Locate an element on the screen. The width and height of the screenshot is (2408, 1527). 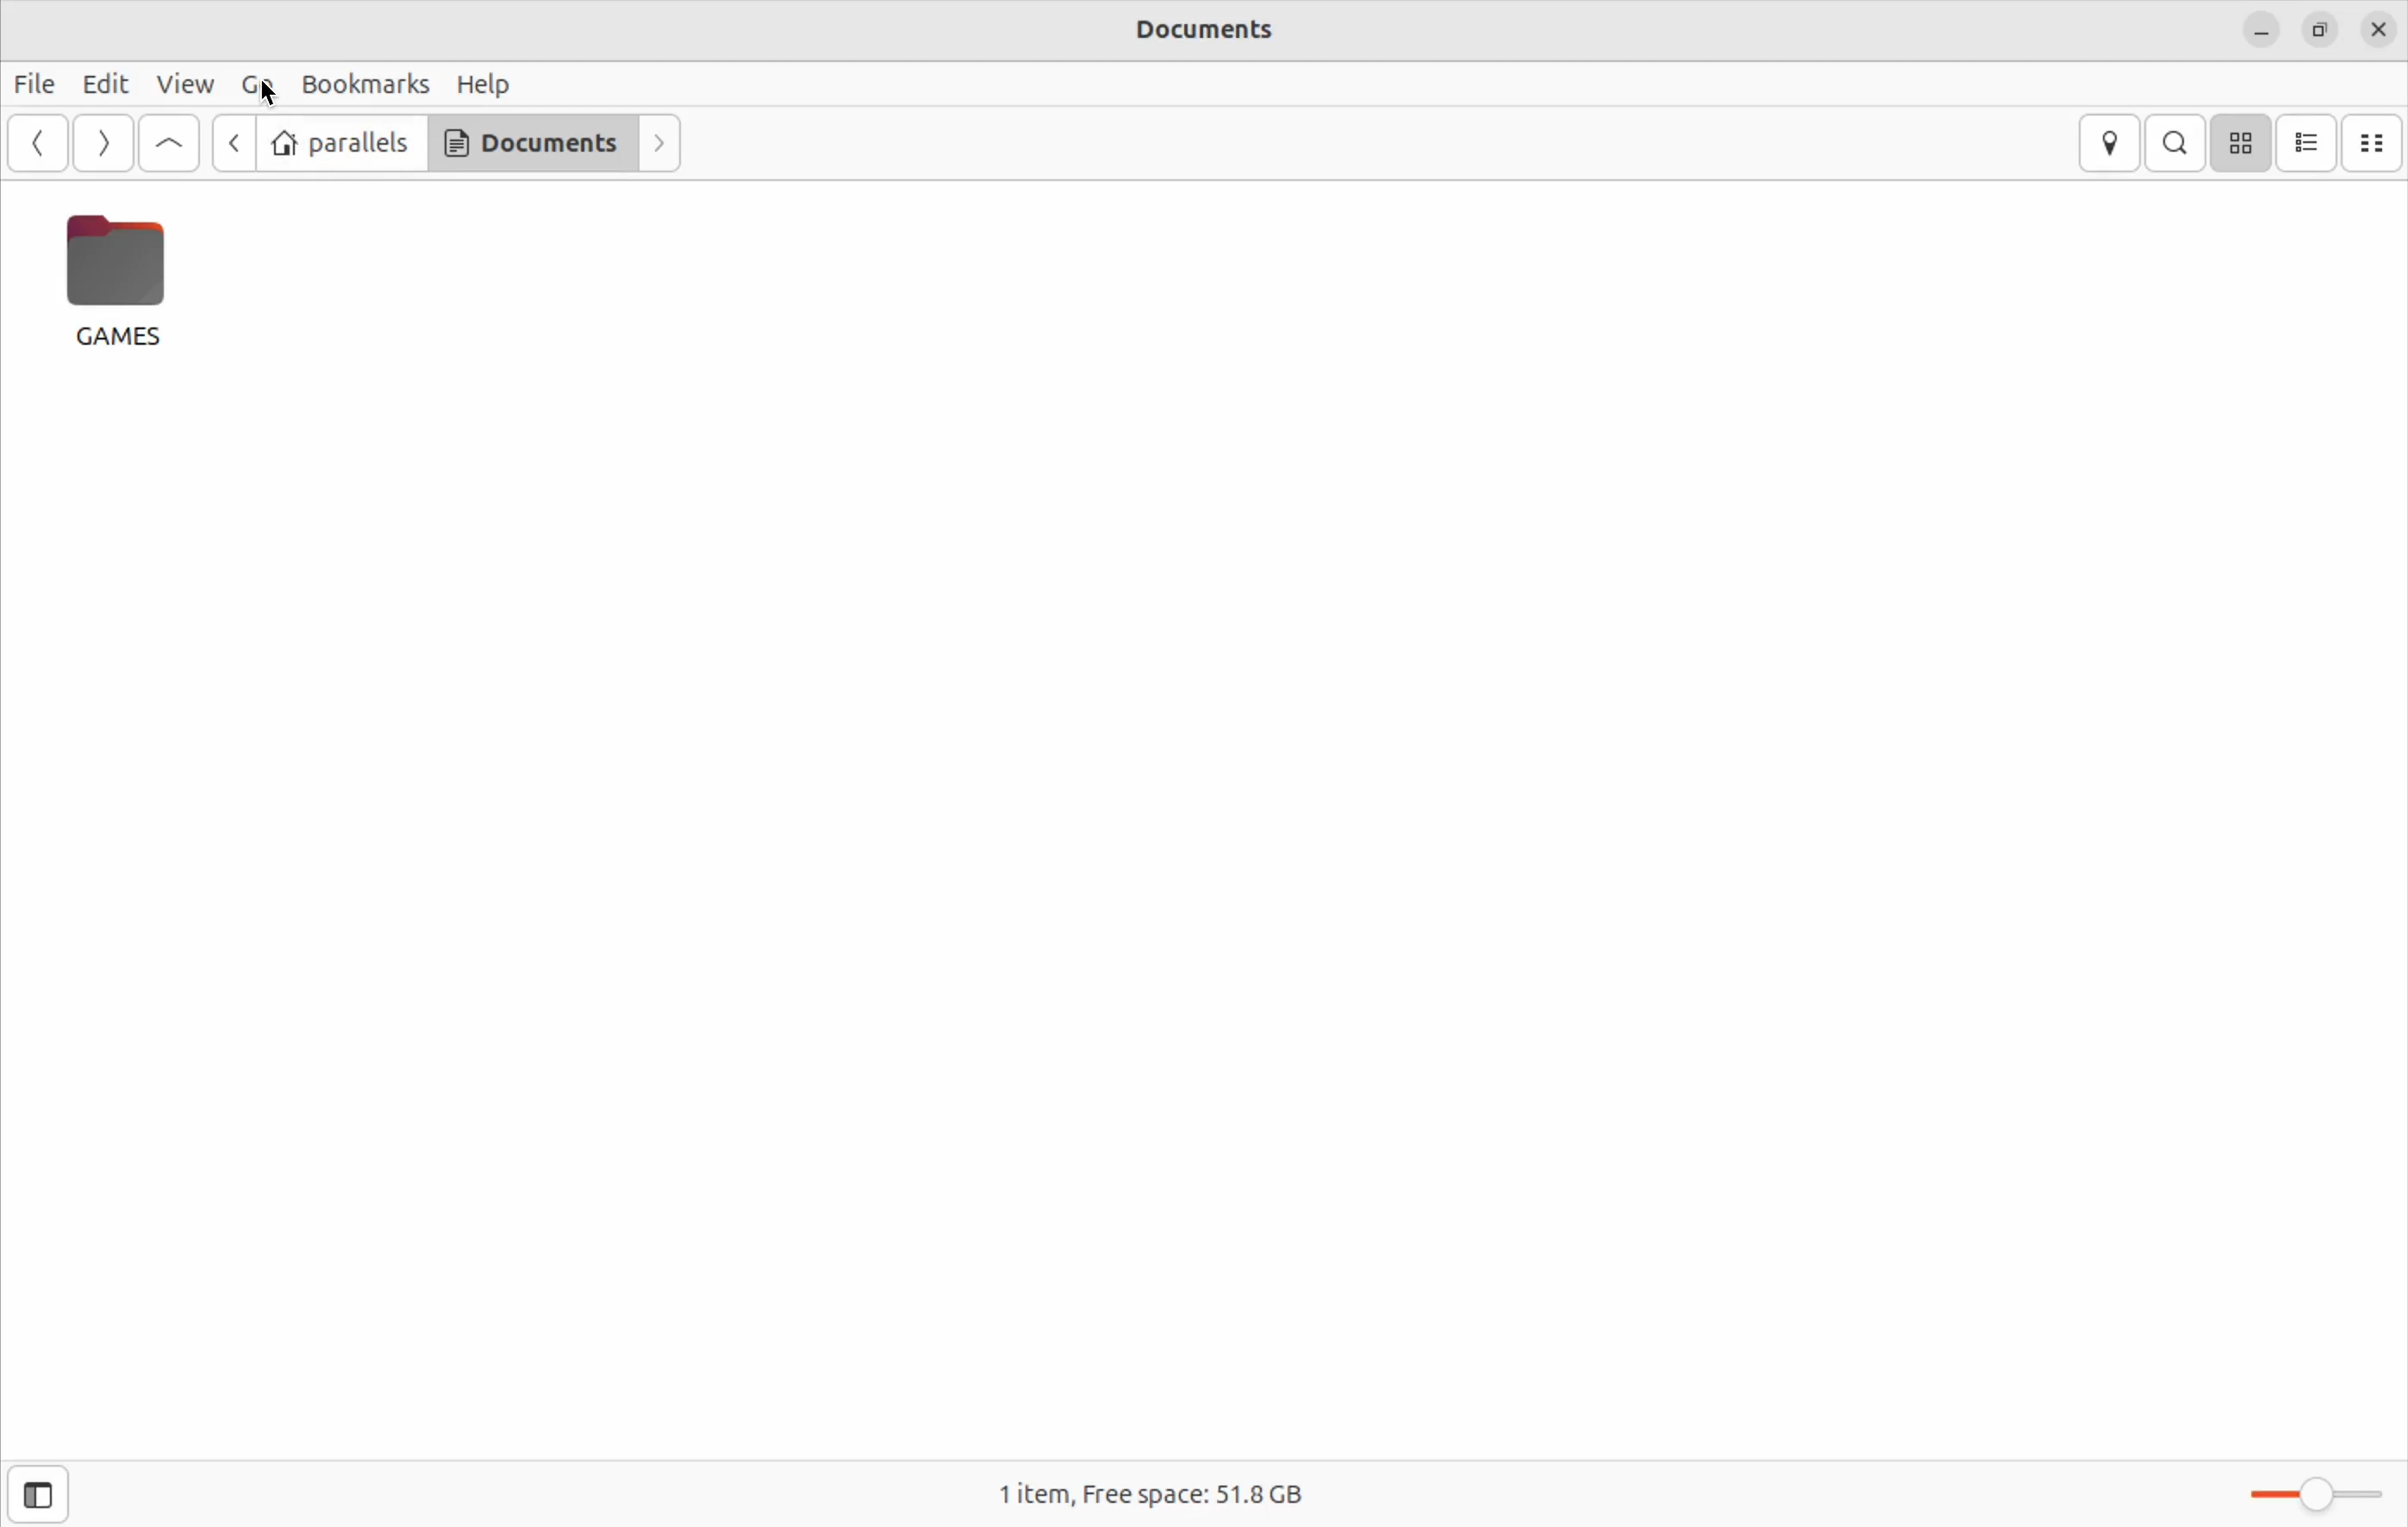
location is located at coordinates (2111, 144).